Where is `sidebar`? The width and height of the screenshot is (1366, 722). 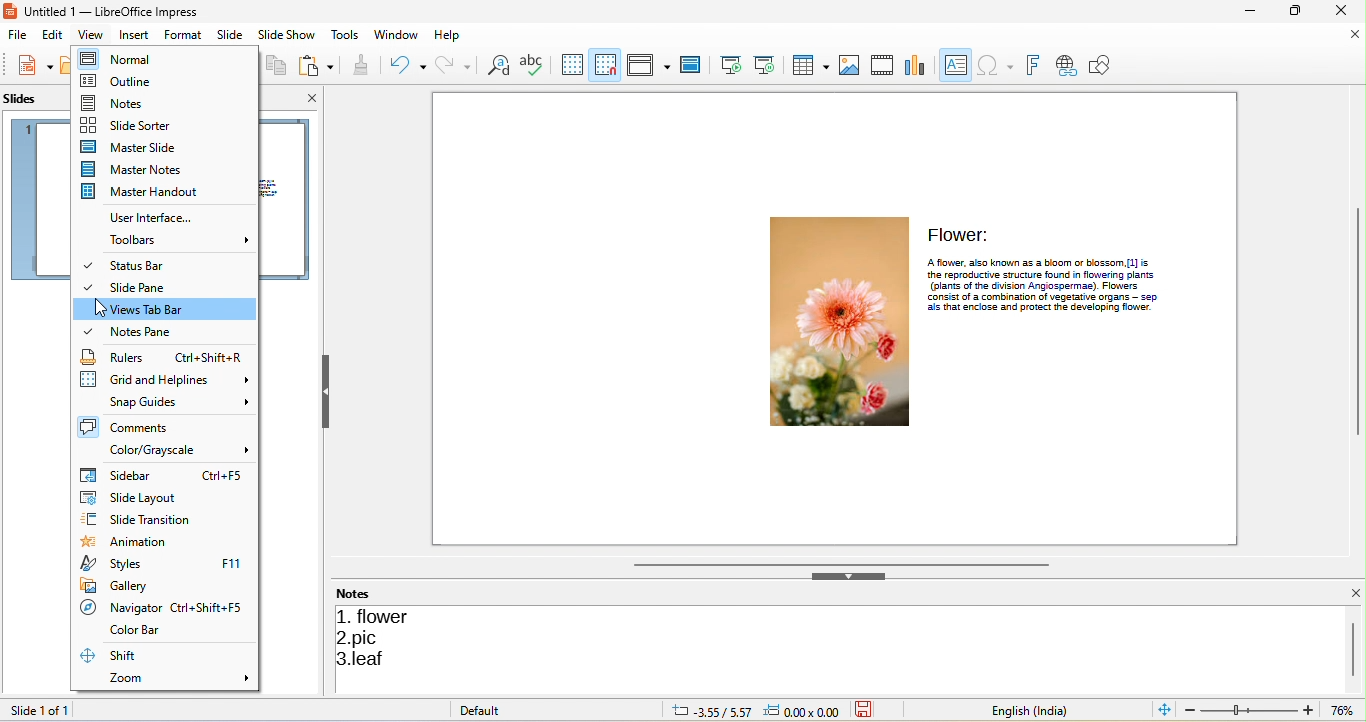 sidebar is located at coordinates (163, 474).